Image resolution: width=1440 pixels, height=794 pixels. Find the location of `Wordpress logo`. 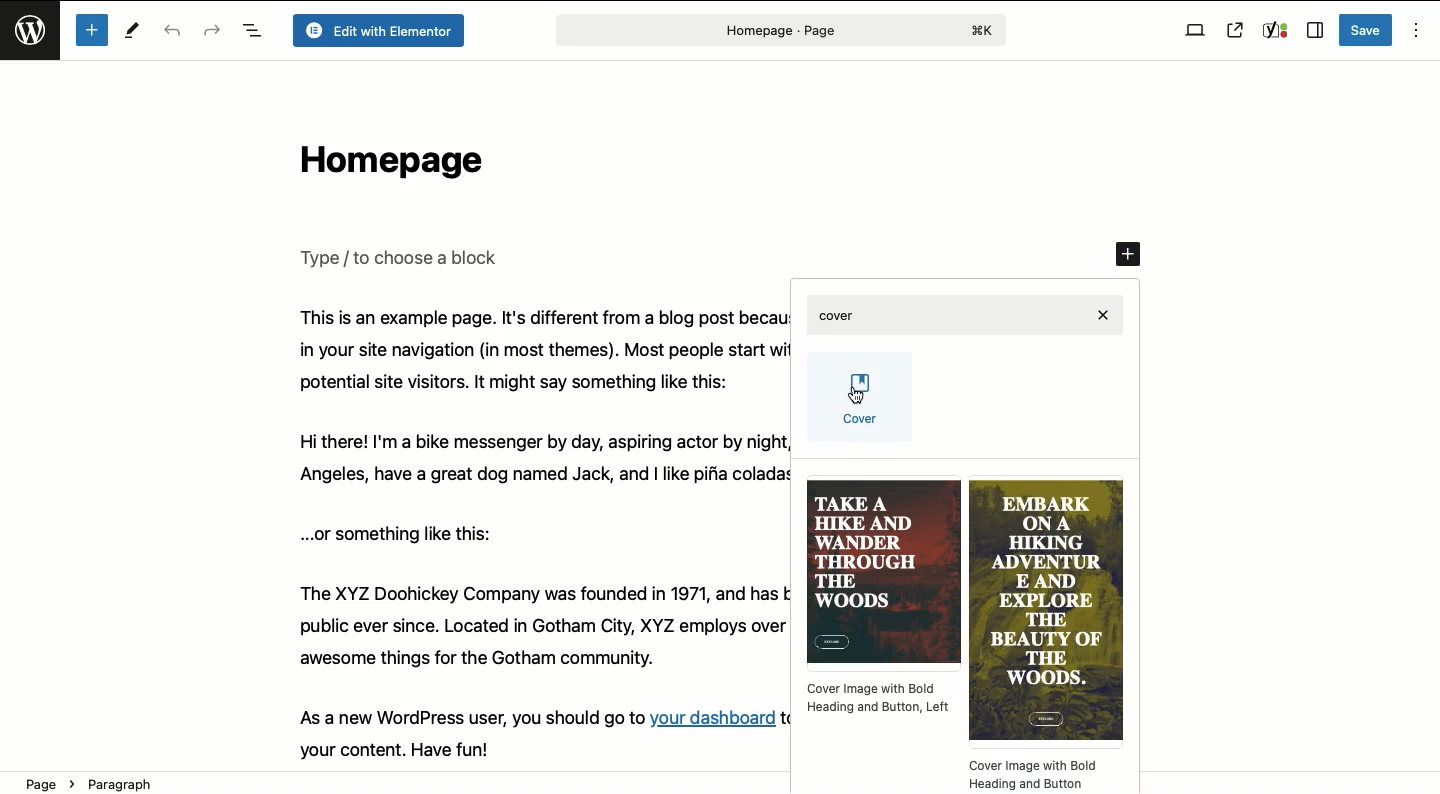

Wordpress logo is located at coordinates (33, 39).